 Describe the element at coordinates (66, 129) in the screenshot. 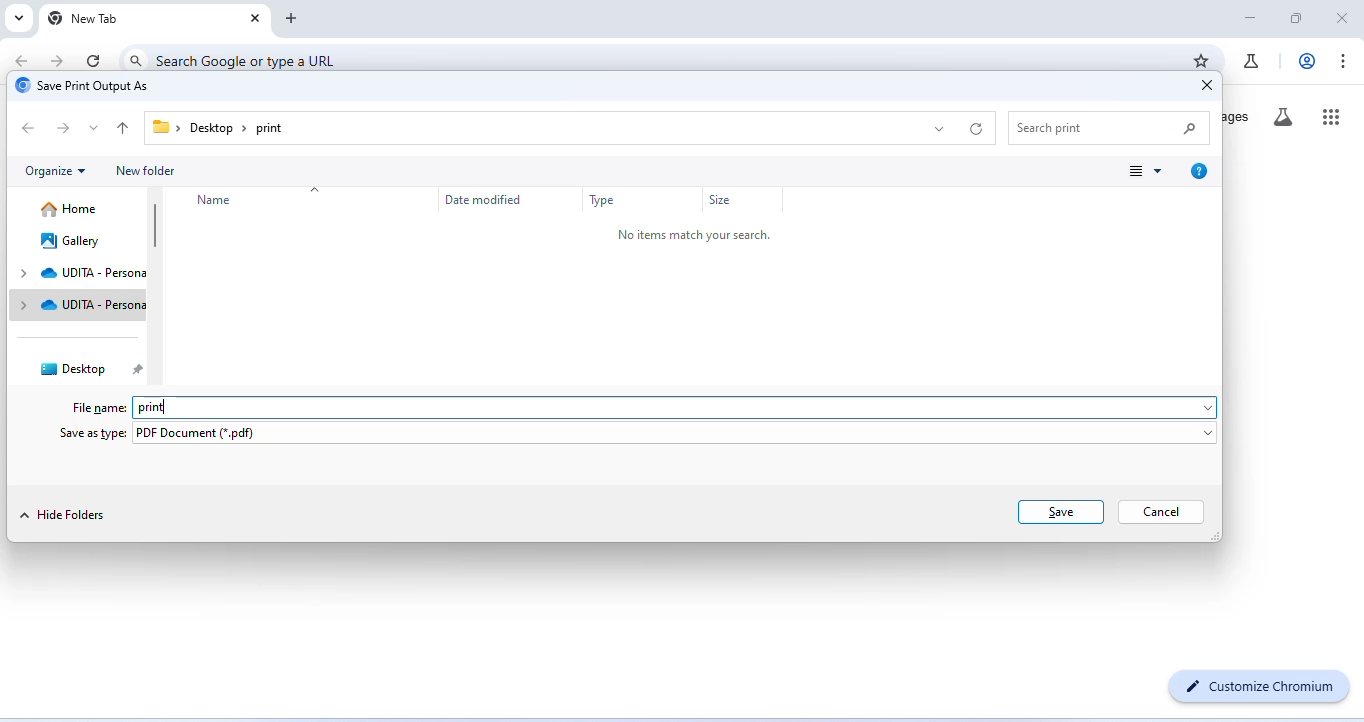

I see `next` at that location.